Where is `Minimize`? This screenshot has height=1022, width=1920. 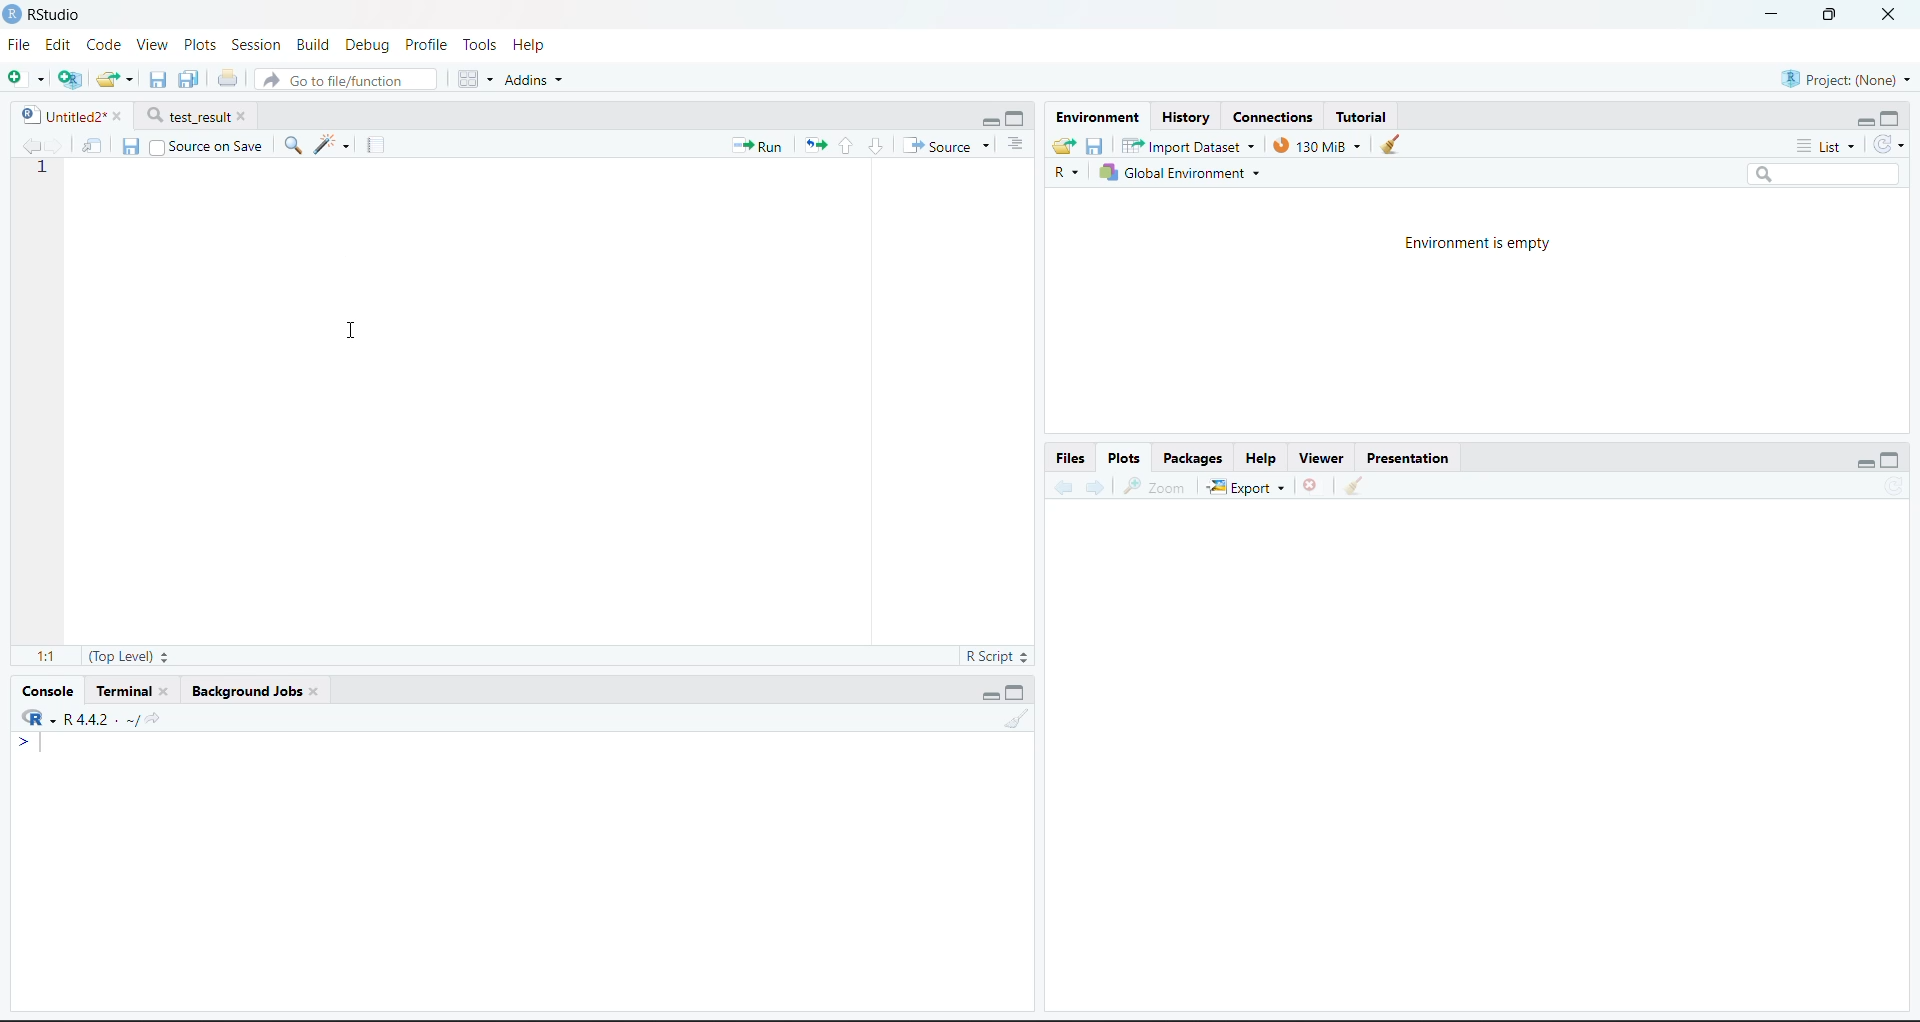
Minimize is located at coordinates (986, 694).